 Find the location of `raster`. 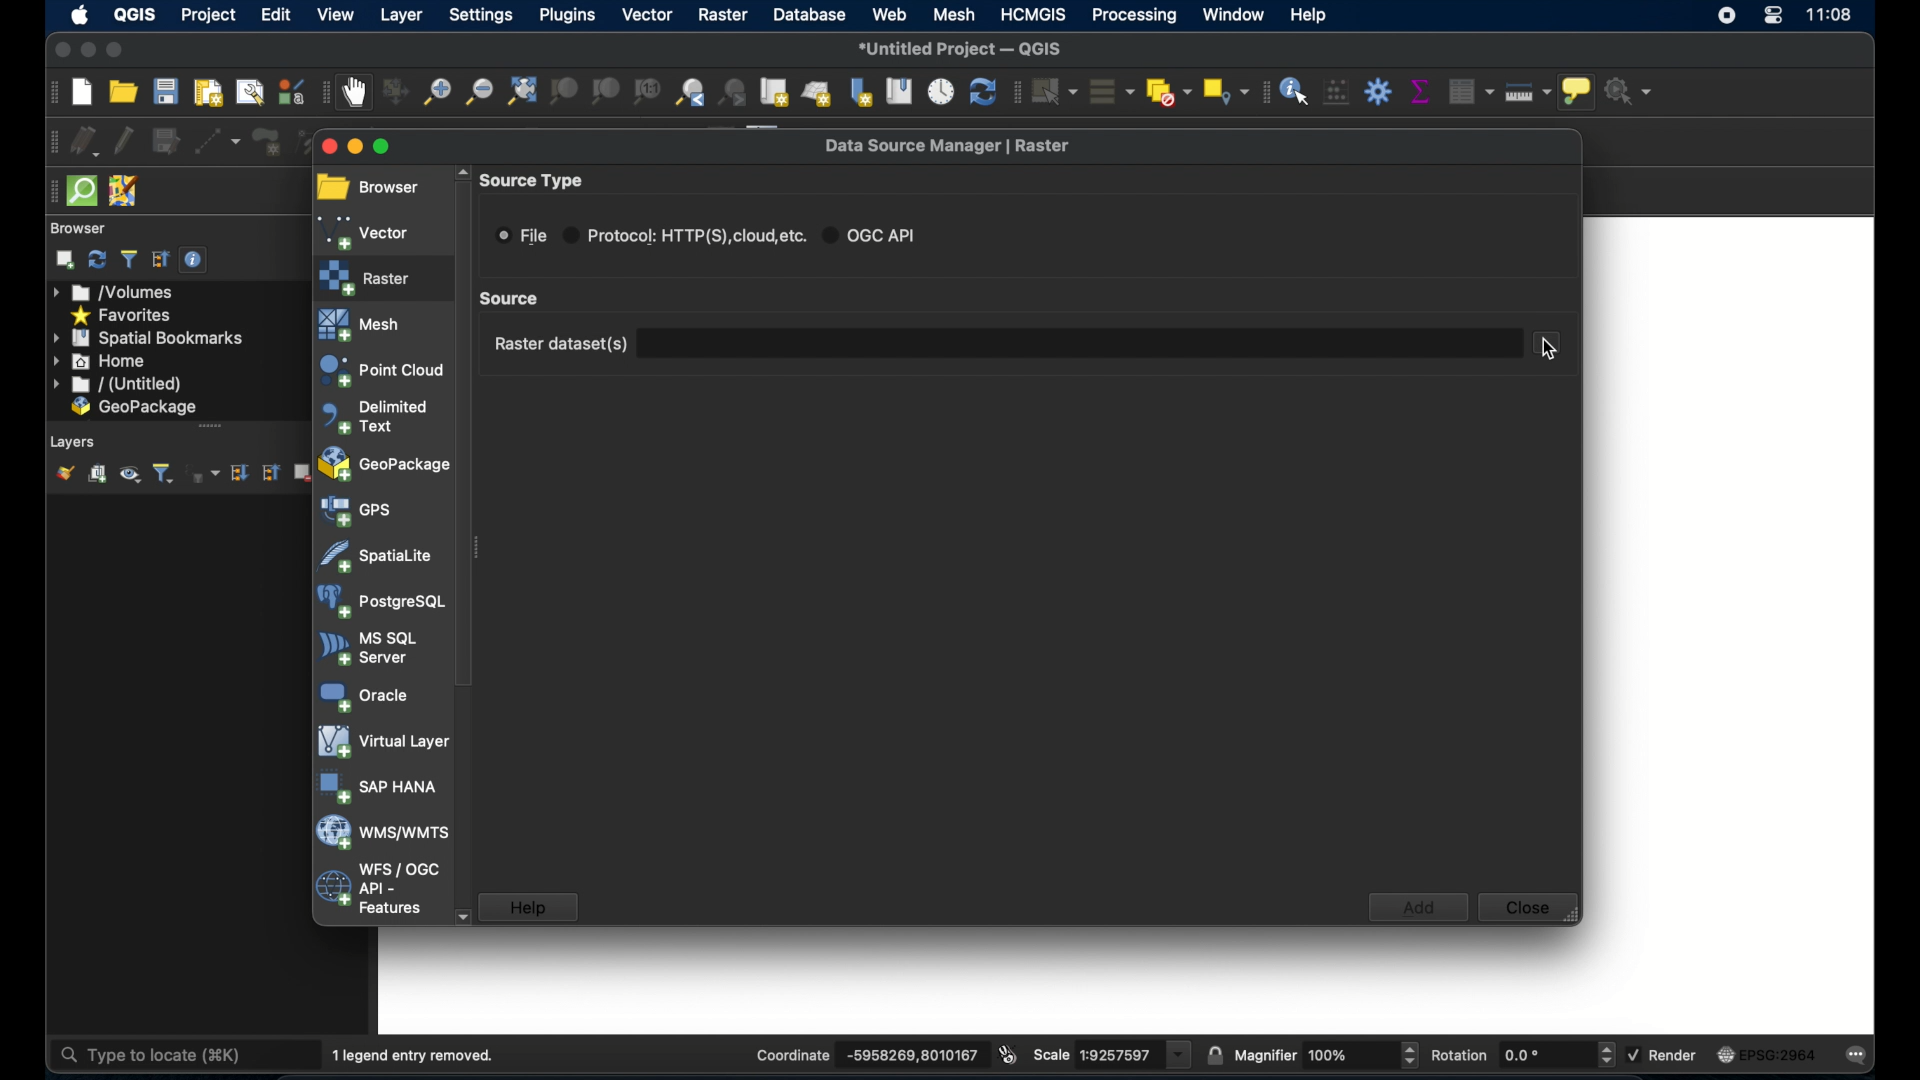

raster is located at coordinates (723, 16).